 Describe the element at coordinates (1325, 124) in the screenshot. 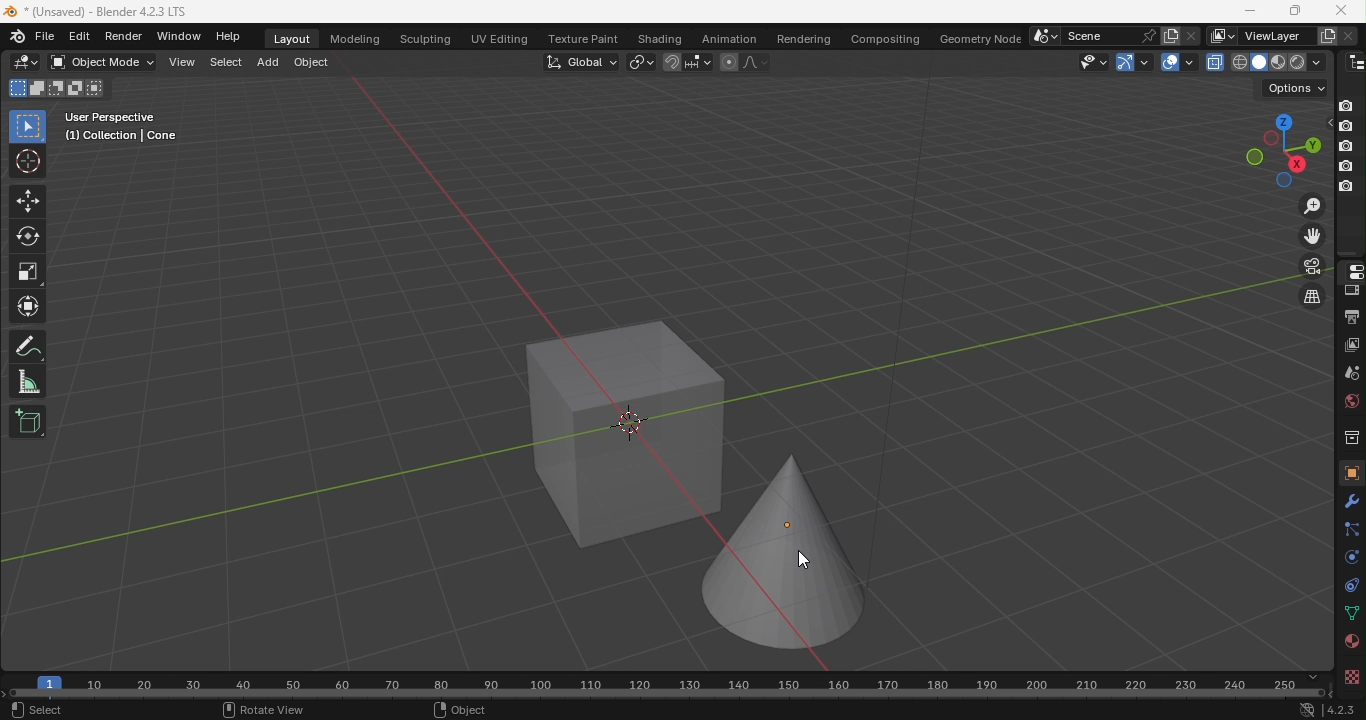

I see `Hide in viewpoint` at that location.